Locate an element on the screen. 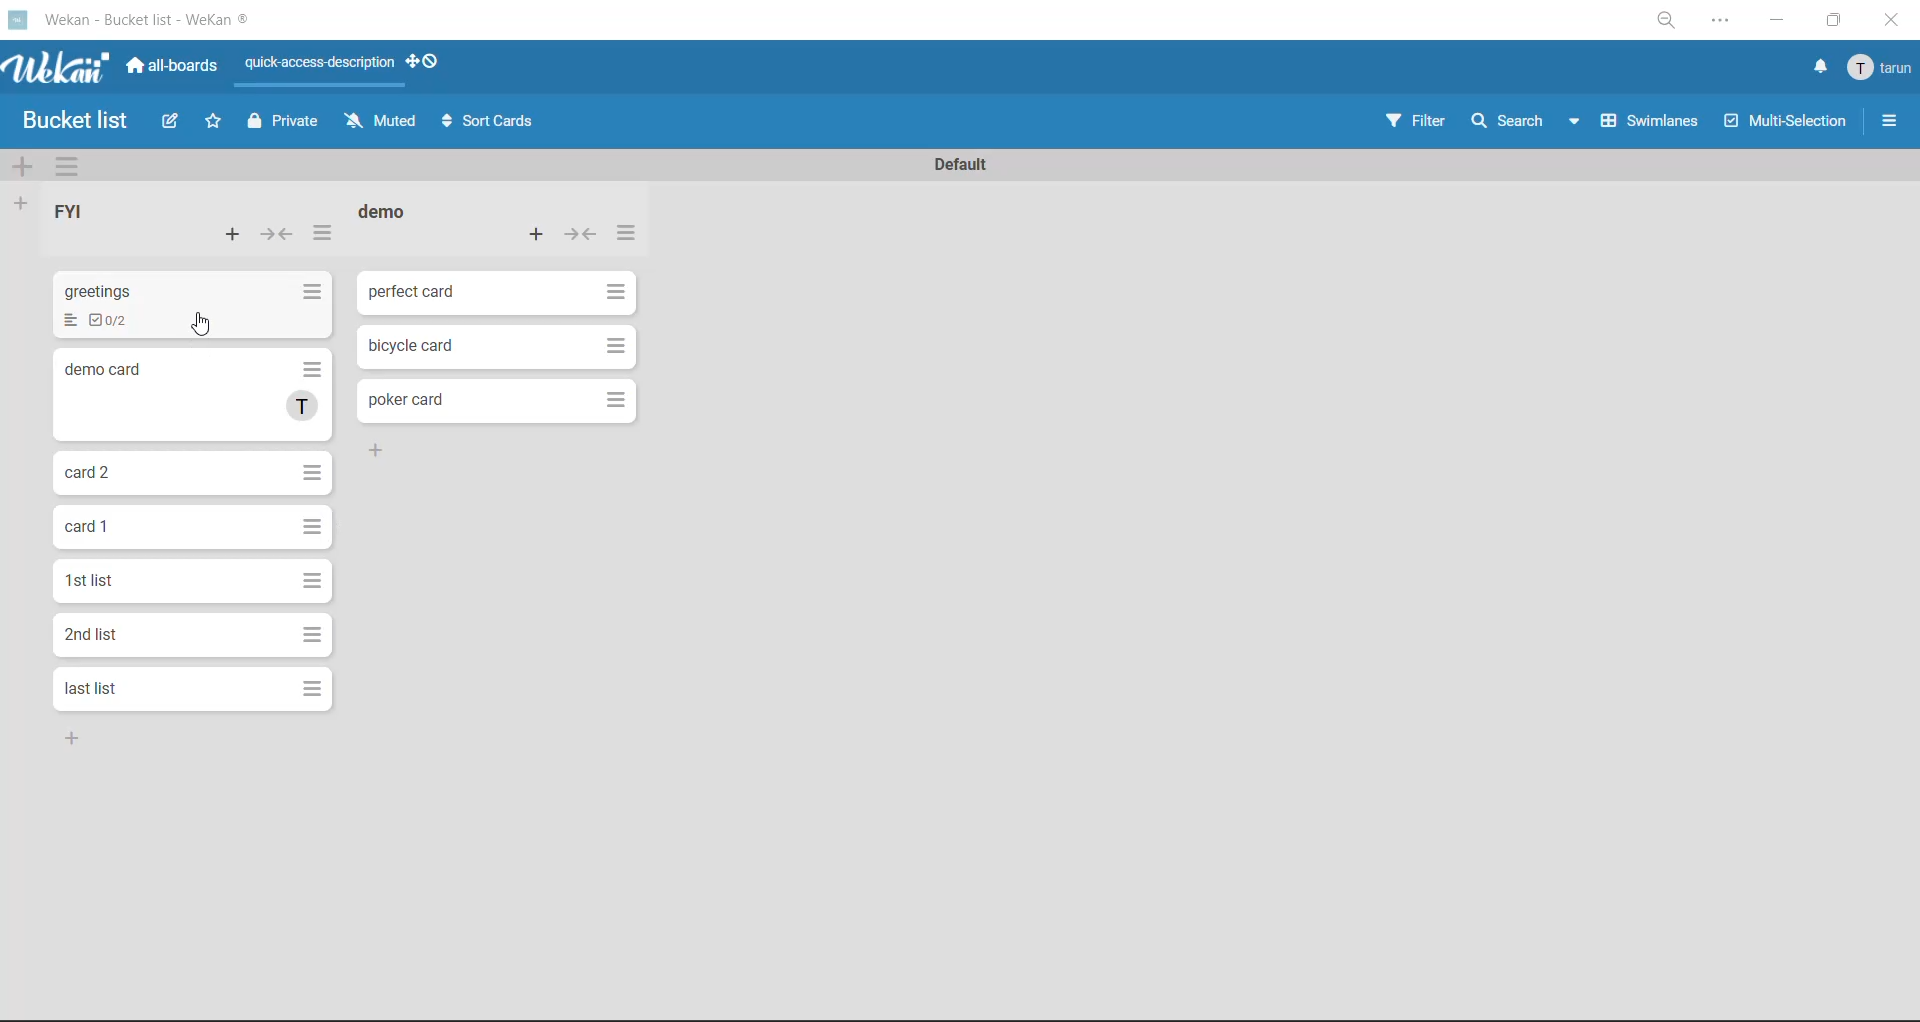  add swimlane is located at coordinates (25, 167).